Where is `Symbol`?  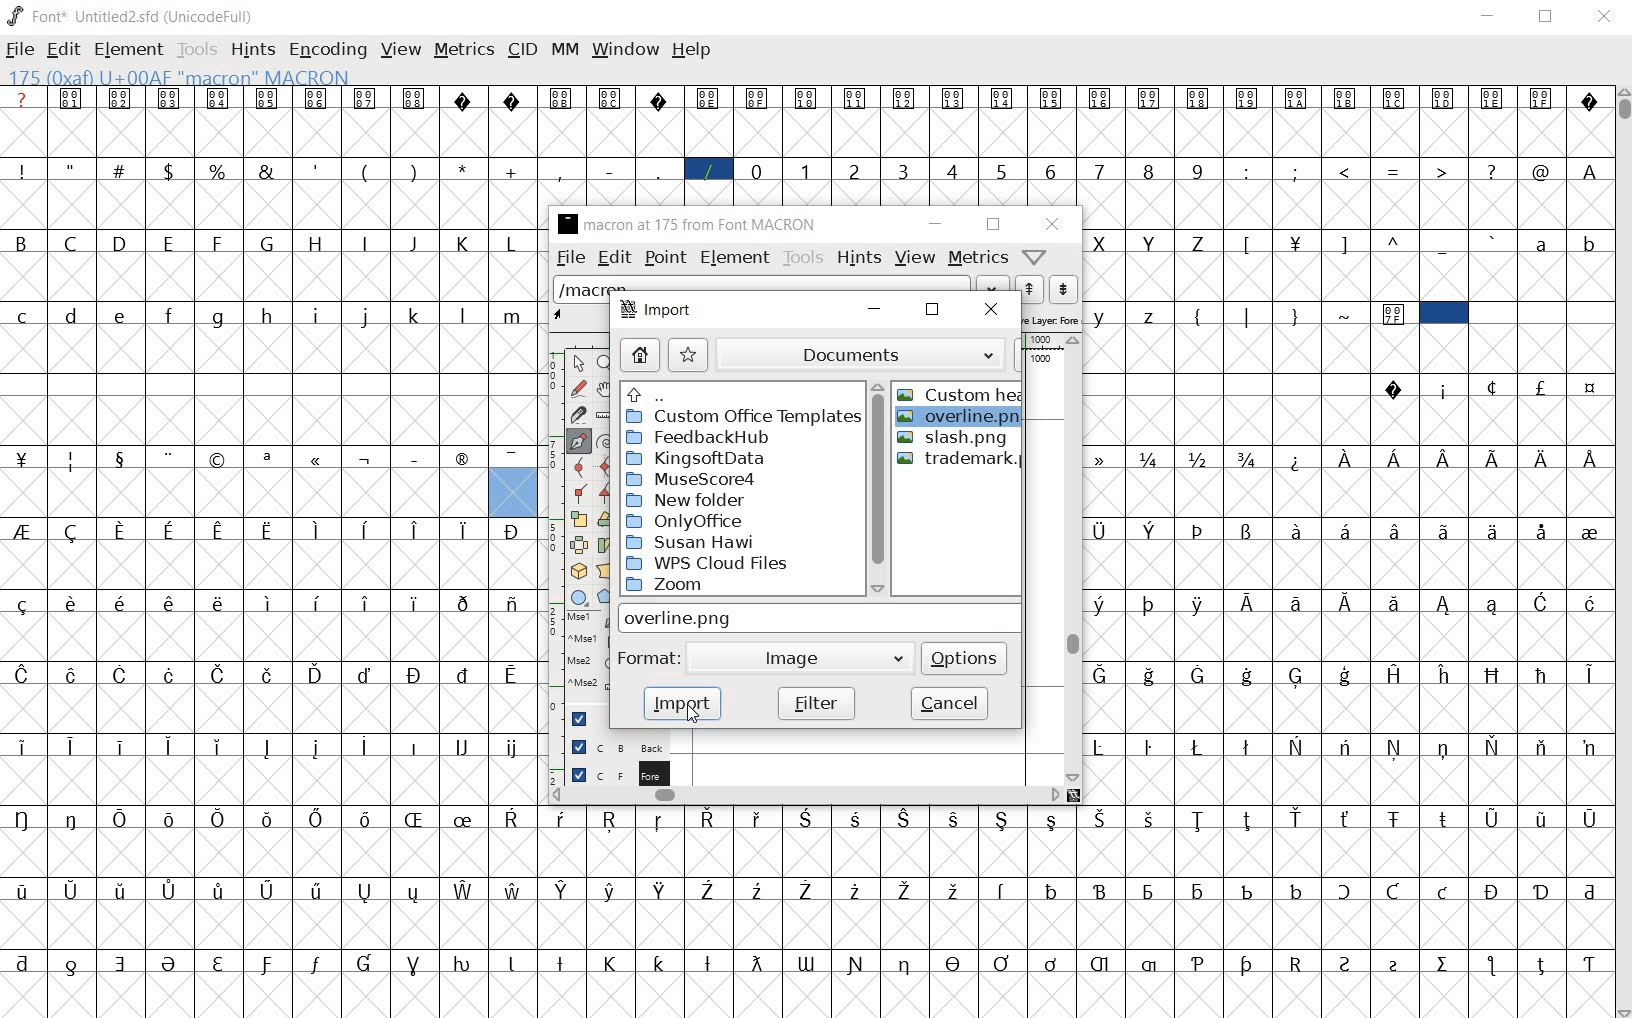
Symbol is located at coordinates (1495, 747).